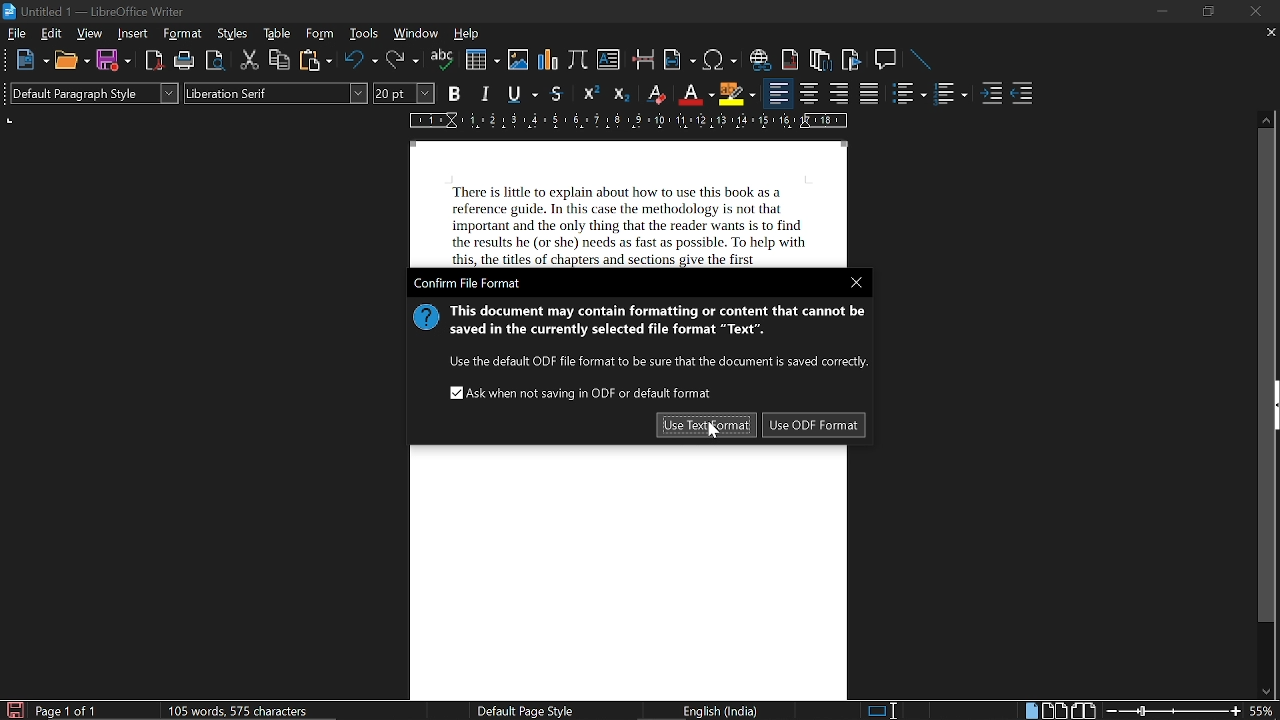 This screenshot has width=1280, height=720. Describe the element at coordinates (17, 33) in the screenshot. I see `file` at that location.